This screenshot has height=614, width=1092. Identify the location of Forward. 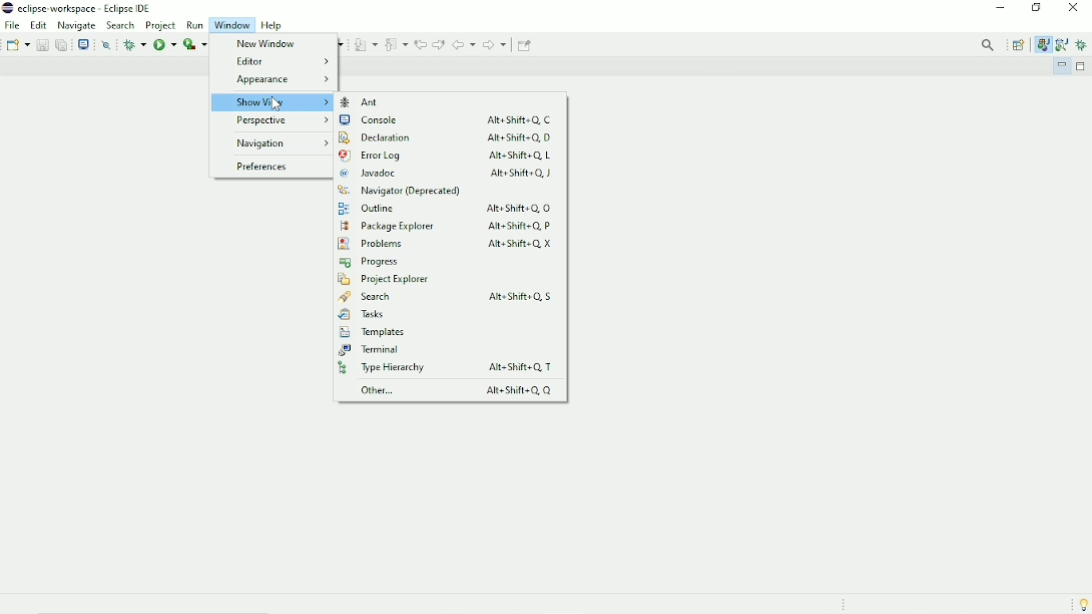
(495, 46).